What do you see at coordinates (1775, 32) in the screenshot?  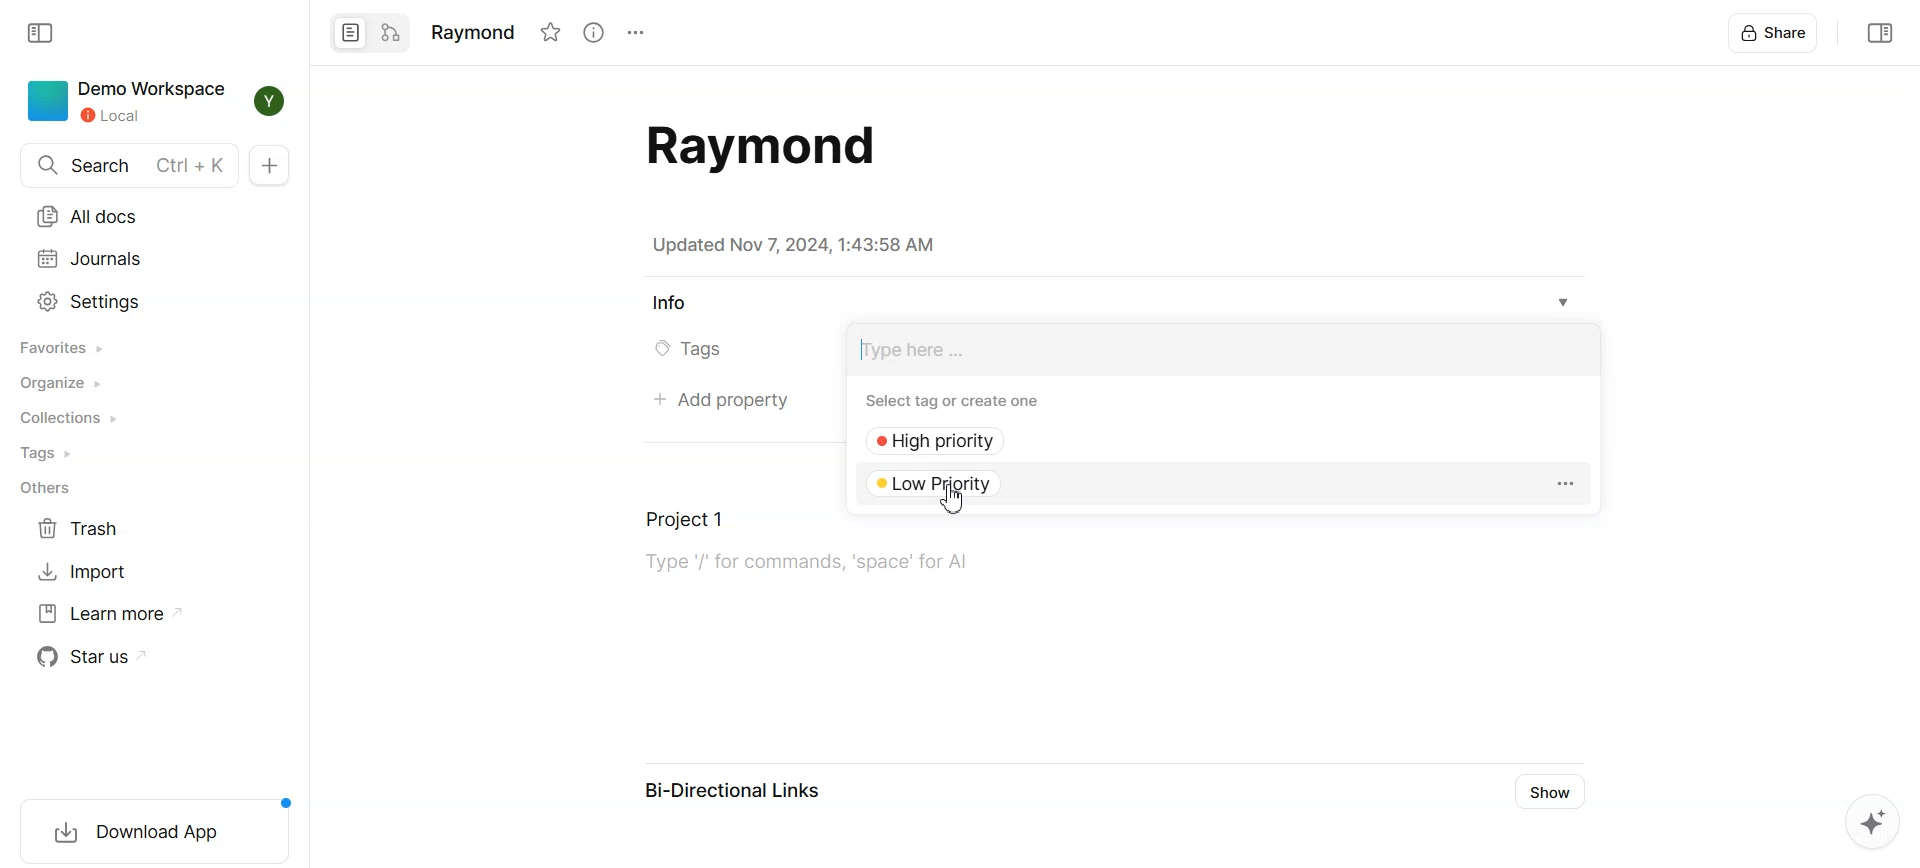 I see `Share` at bounding box center [1775, 32].